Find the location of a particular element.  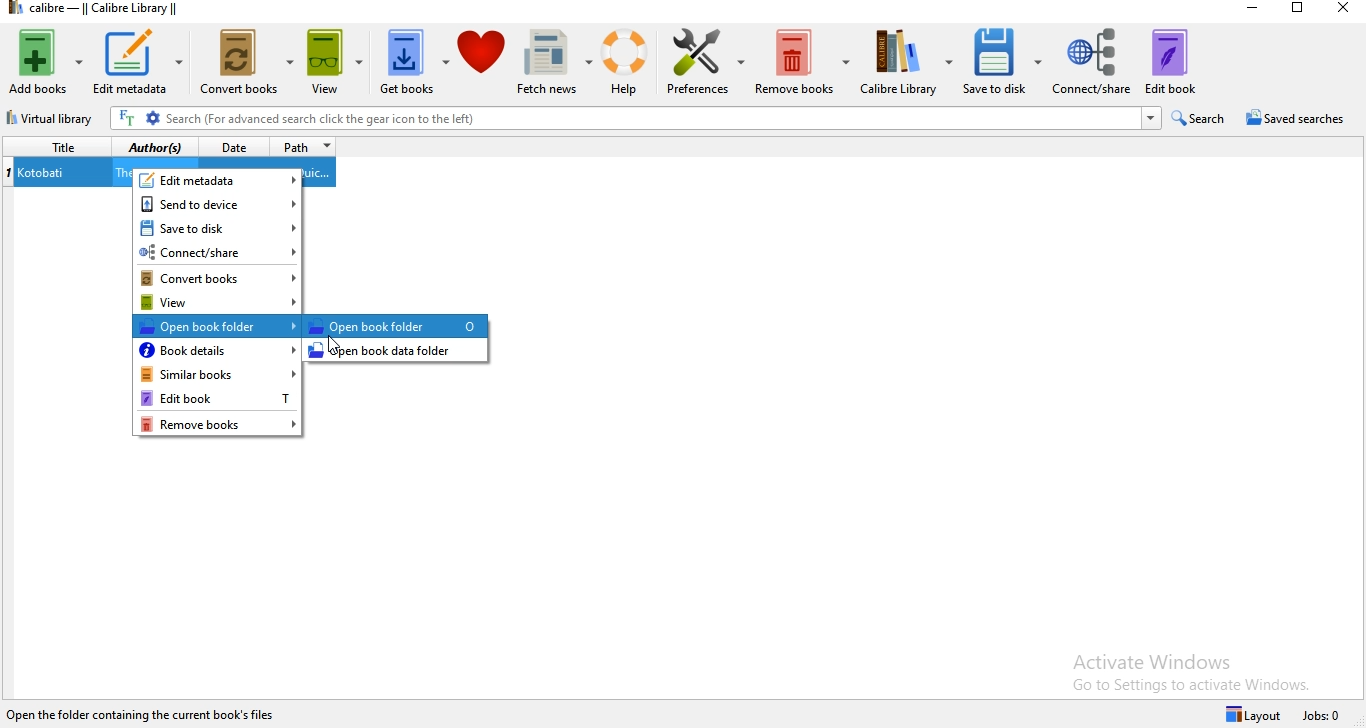

date is located at coordinates (235, 147).